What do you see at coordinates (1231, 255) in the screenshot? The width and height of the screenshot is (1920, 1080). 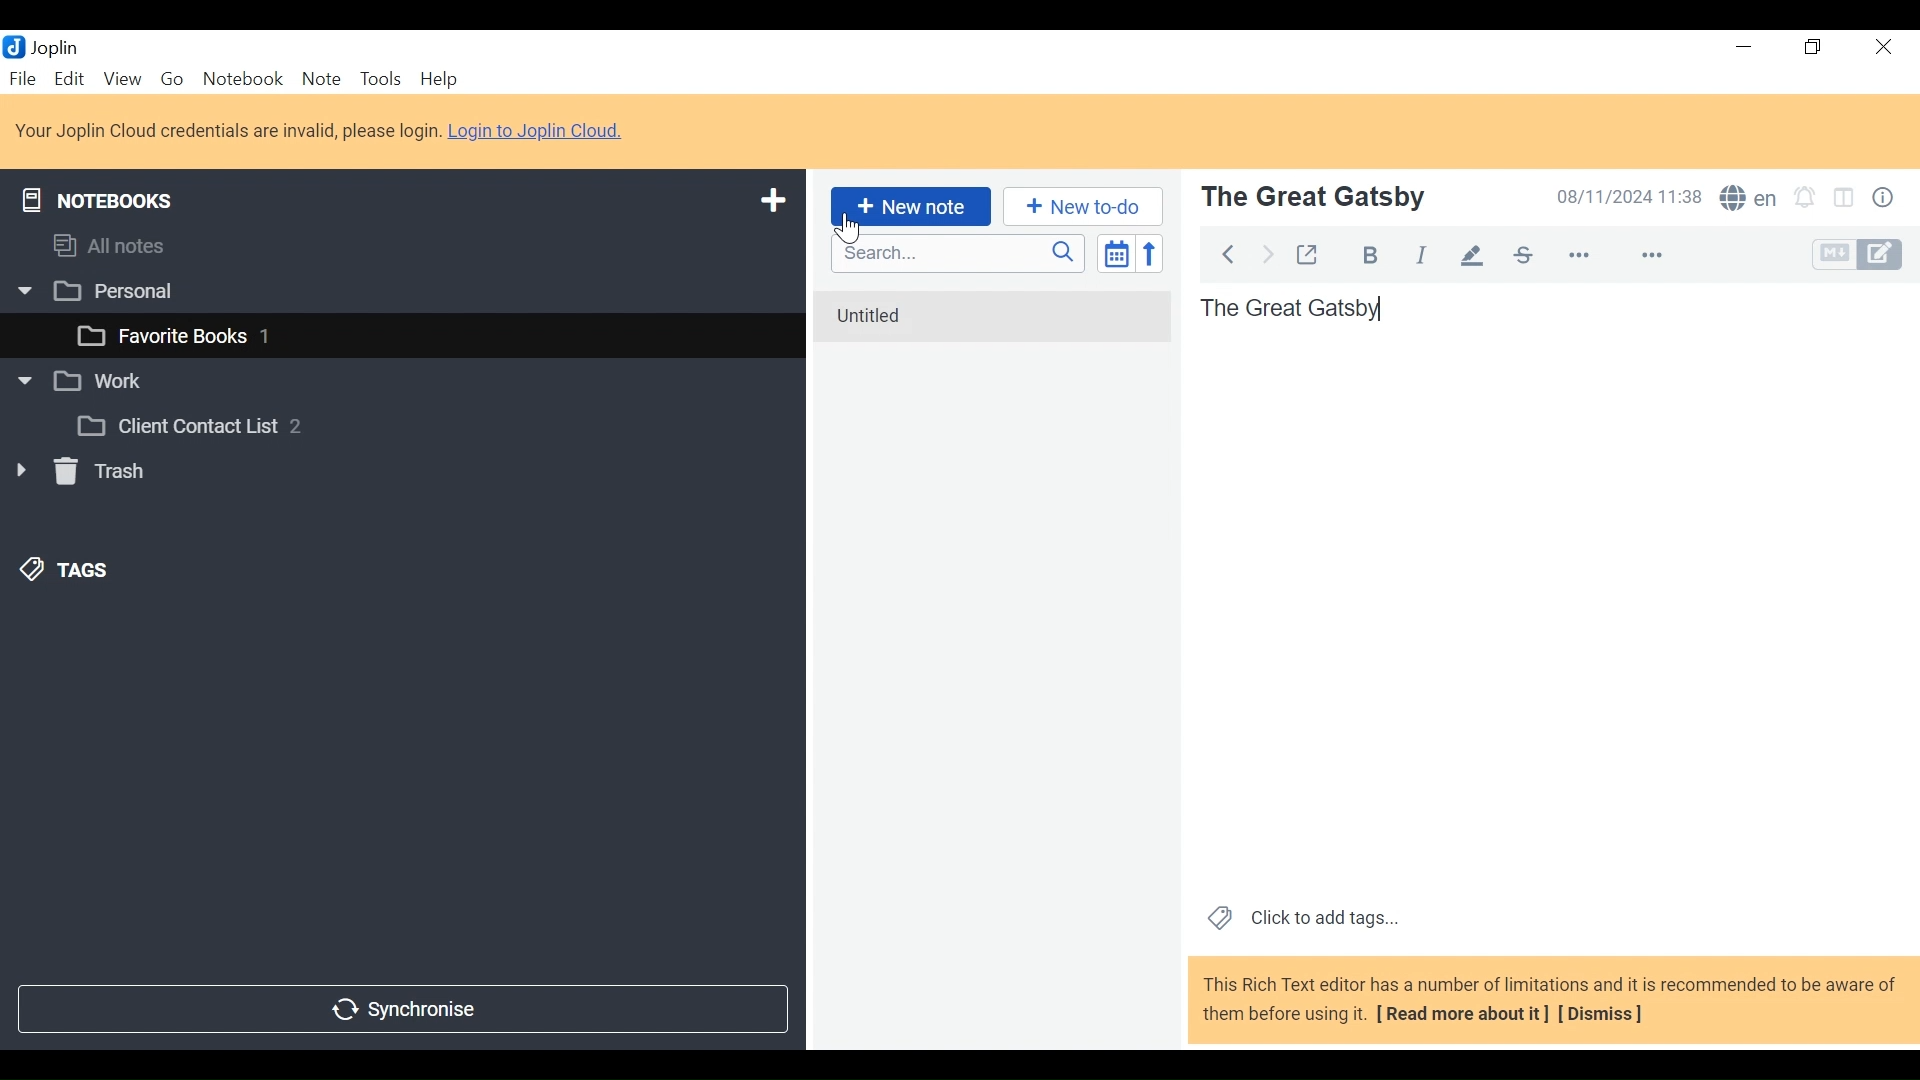 I see `Back` at bounding box center [1231, 255].